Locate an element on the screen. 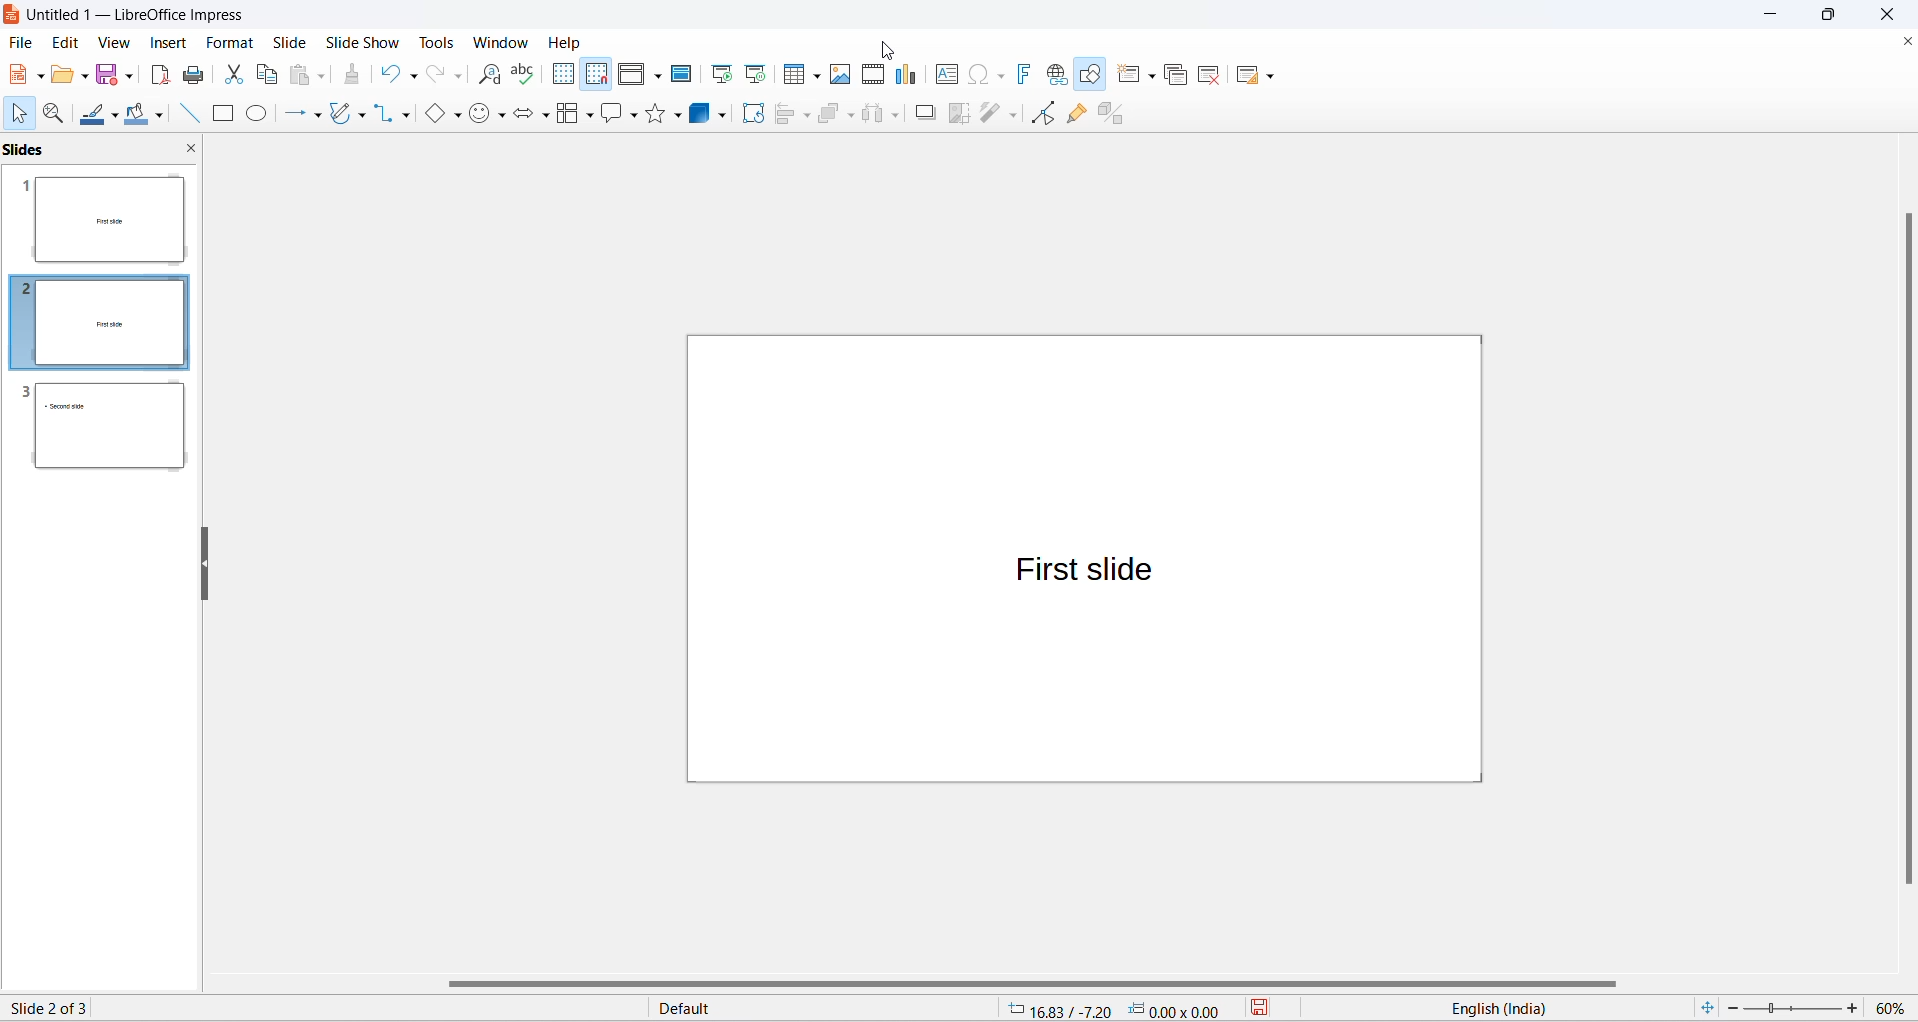 The height and width of the screenshot is (1022, 1918). zoom and pan is located at coordinates (55, 113).